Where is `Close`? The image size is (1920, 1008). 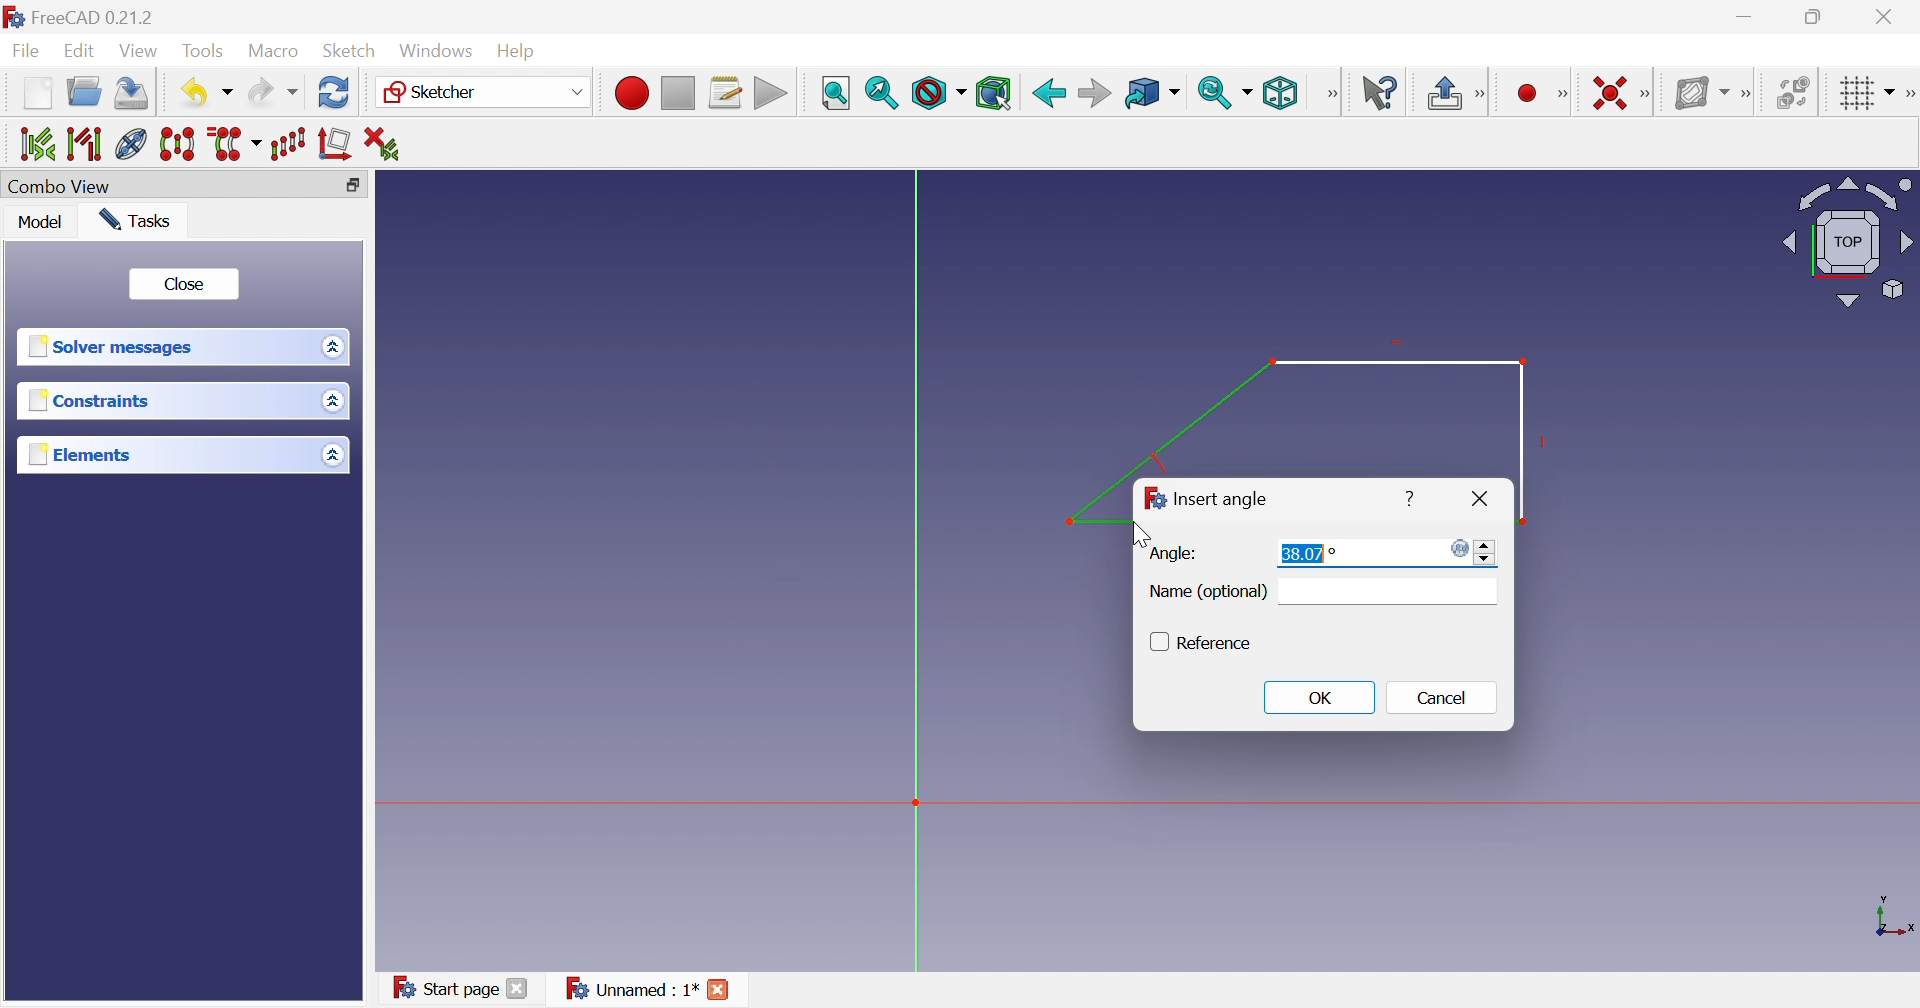 Close is located at coordinates (722, 991).